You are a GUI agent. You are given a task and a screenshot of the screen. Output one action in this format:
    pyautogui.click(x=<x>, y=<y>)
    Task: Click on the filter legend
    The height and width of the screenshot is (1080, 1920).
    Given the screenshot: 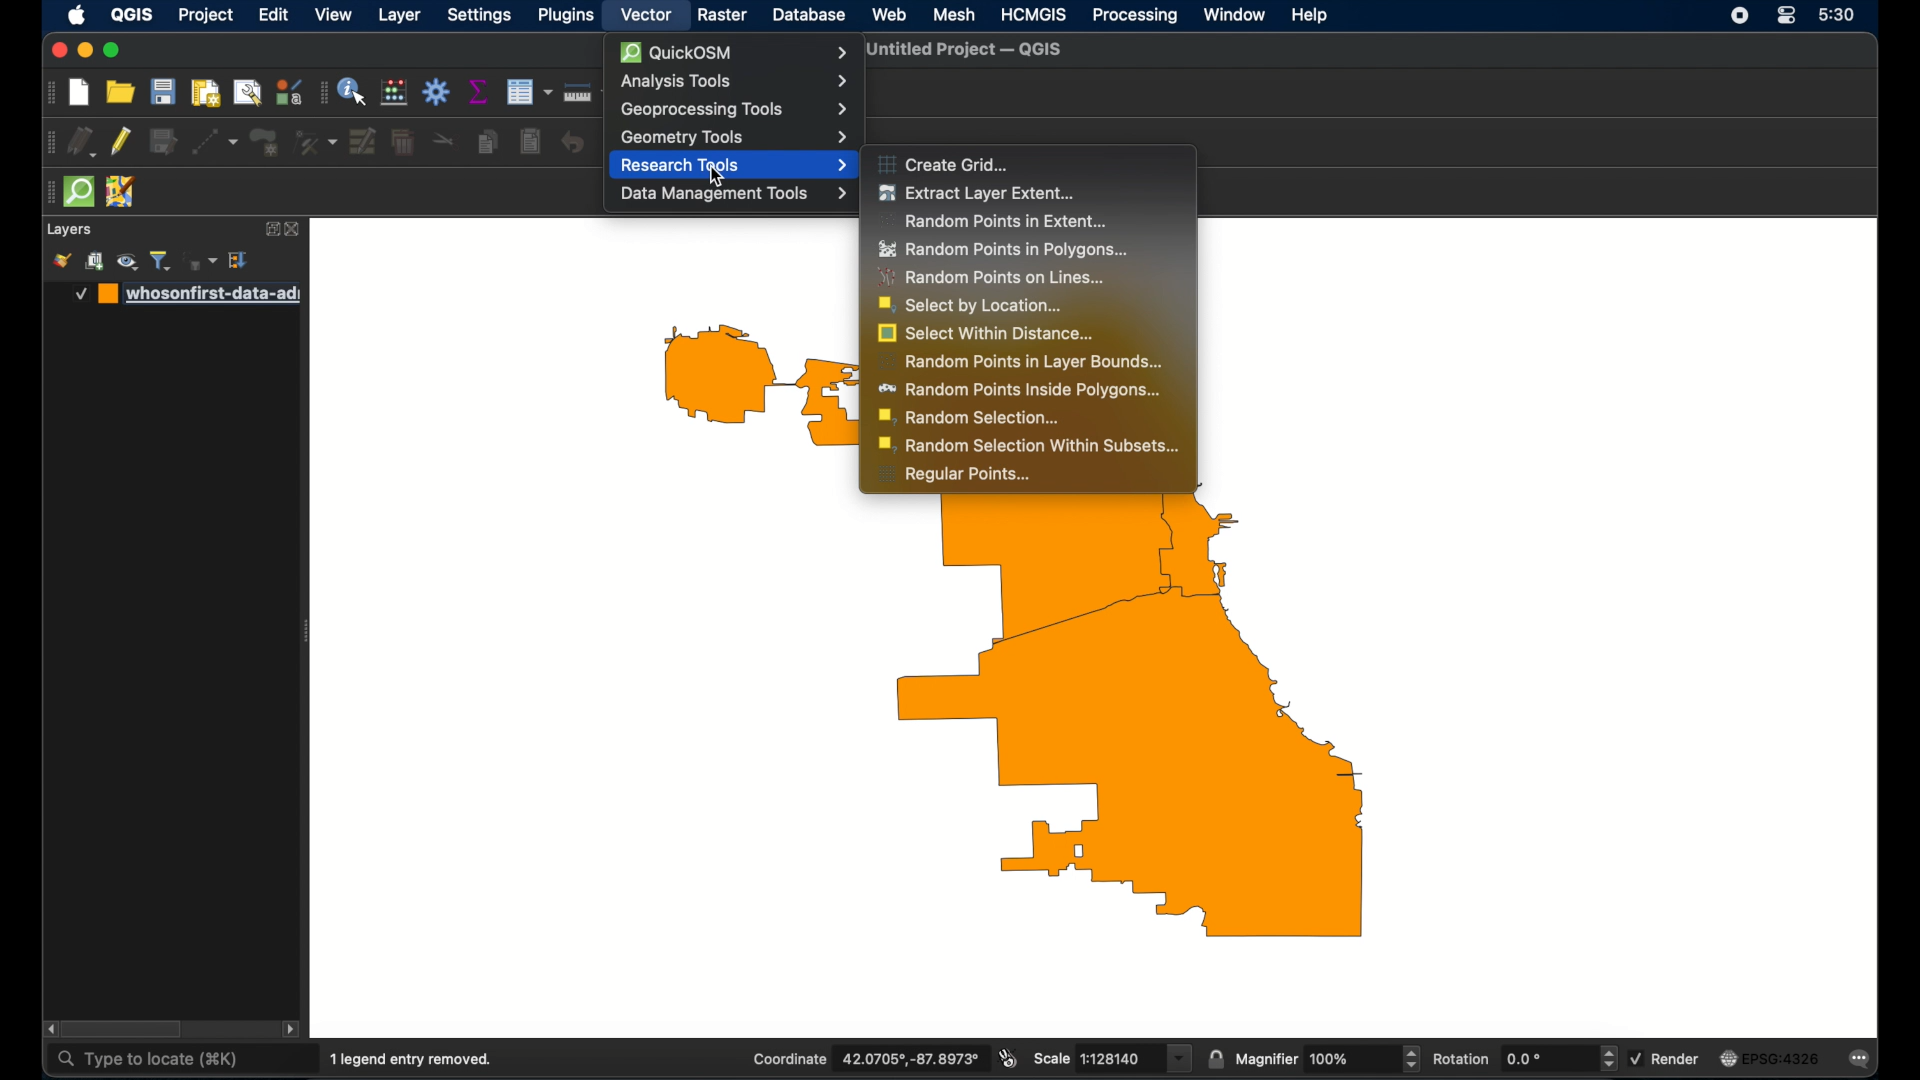 What is the action you would take?
    pyautogui.click(x=163, y=260)
    